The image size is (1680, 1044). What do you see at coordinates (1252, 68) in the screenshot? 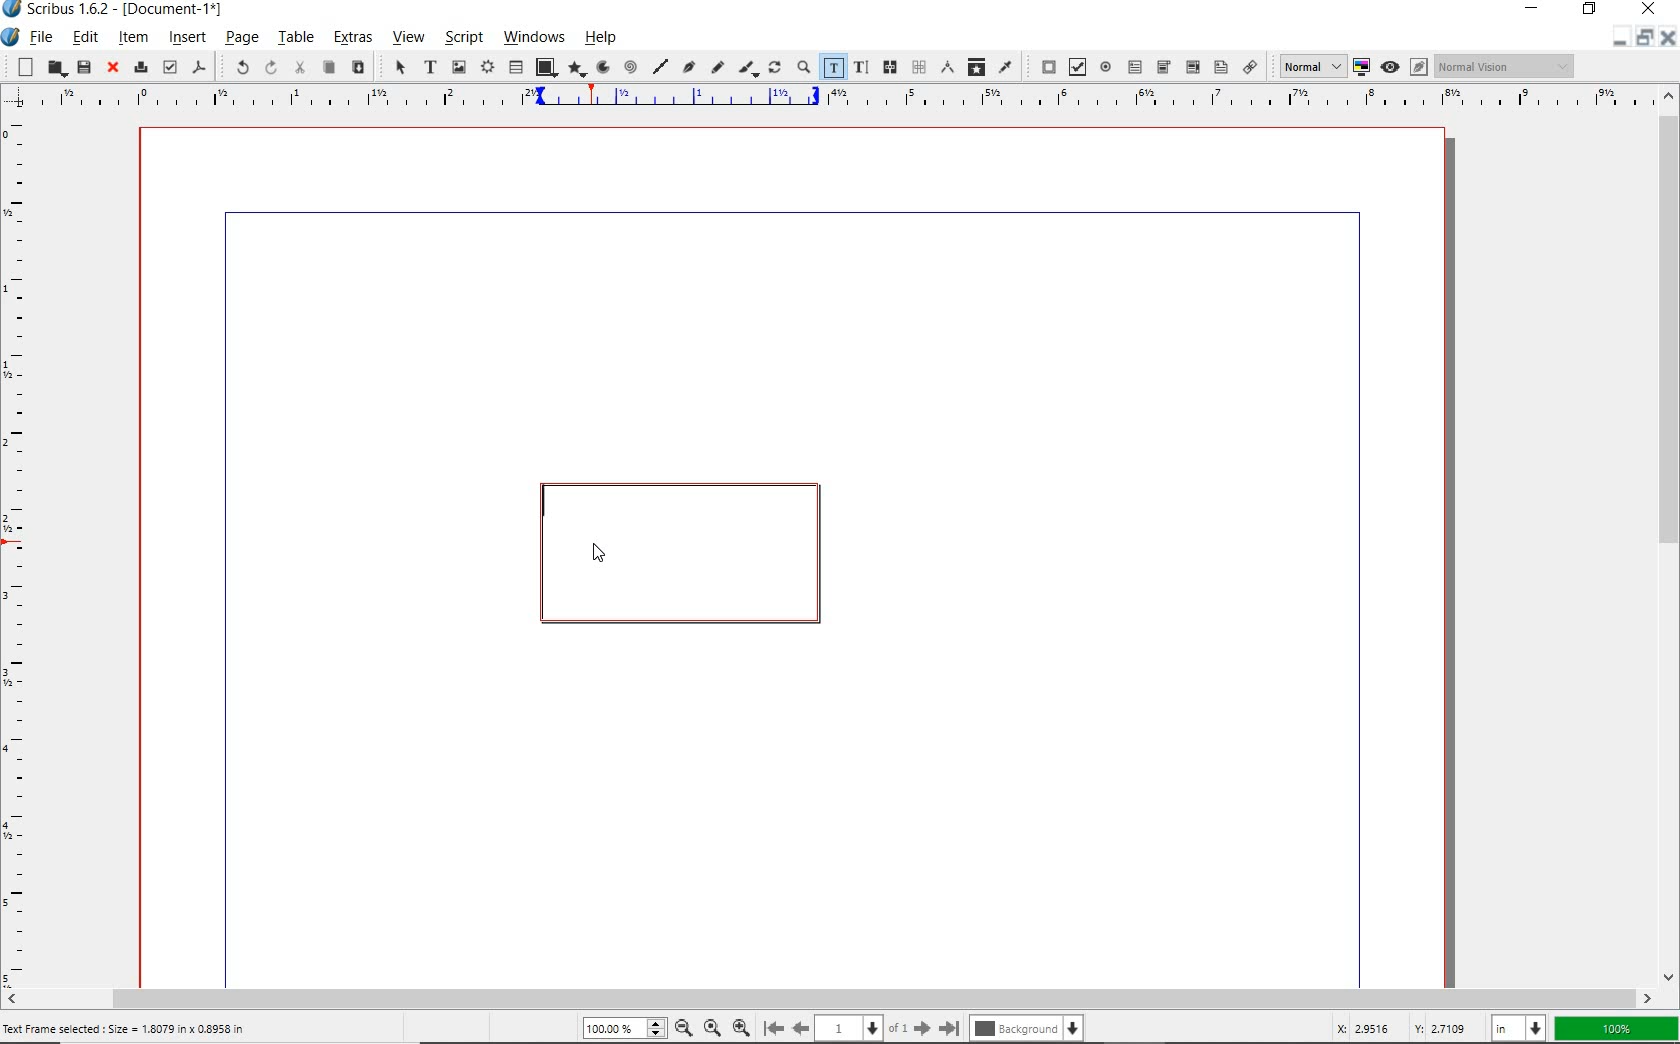
I see `link annotation` at bounding box center [1252, 68].